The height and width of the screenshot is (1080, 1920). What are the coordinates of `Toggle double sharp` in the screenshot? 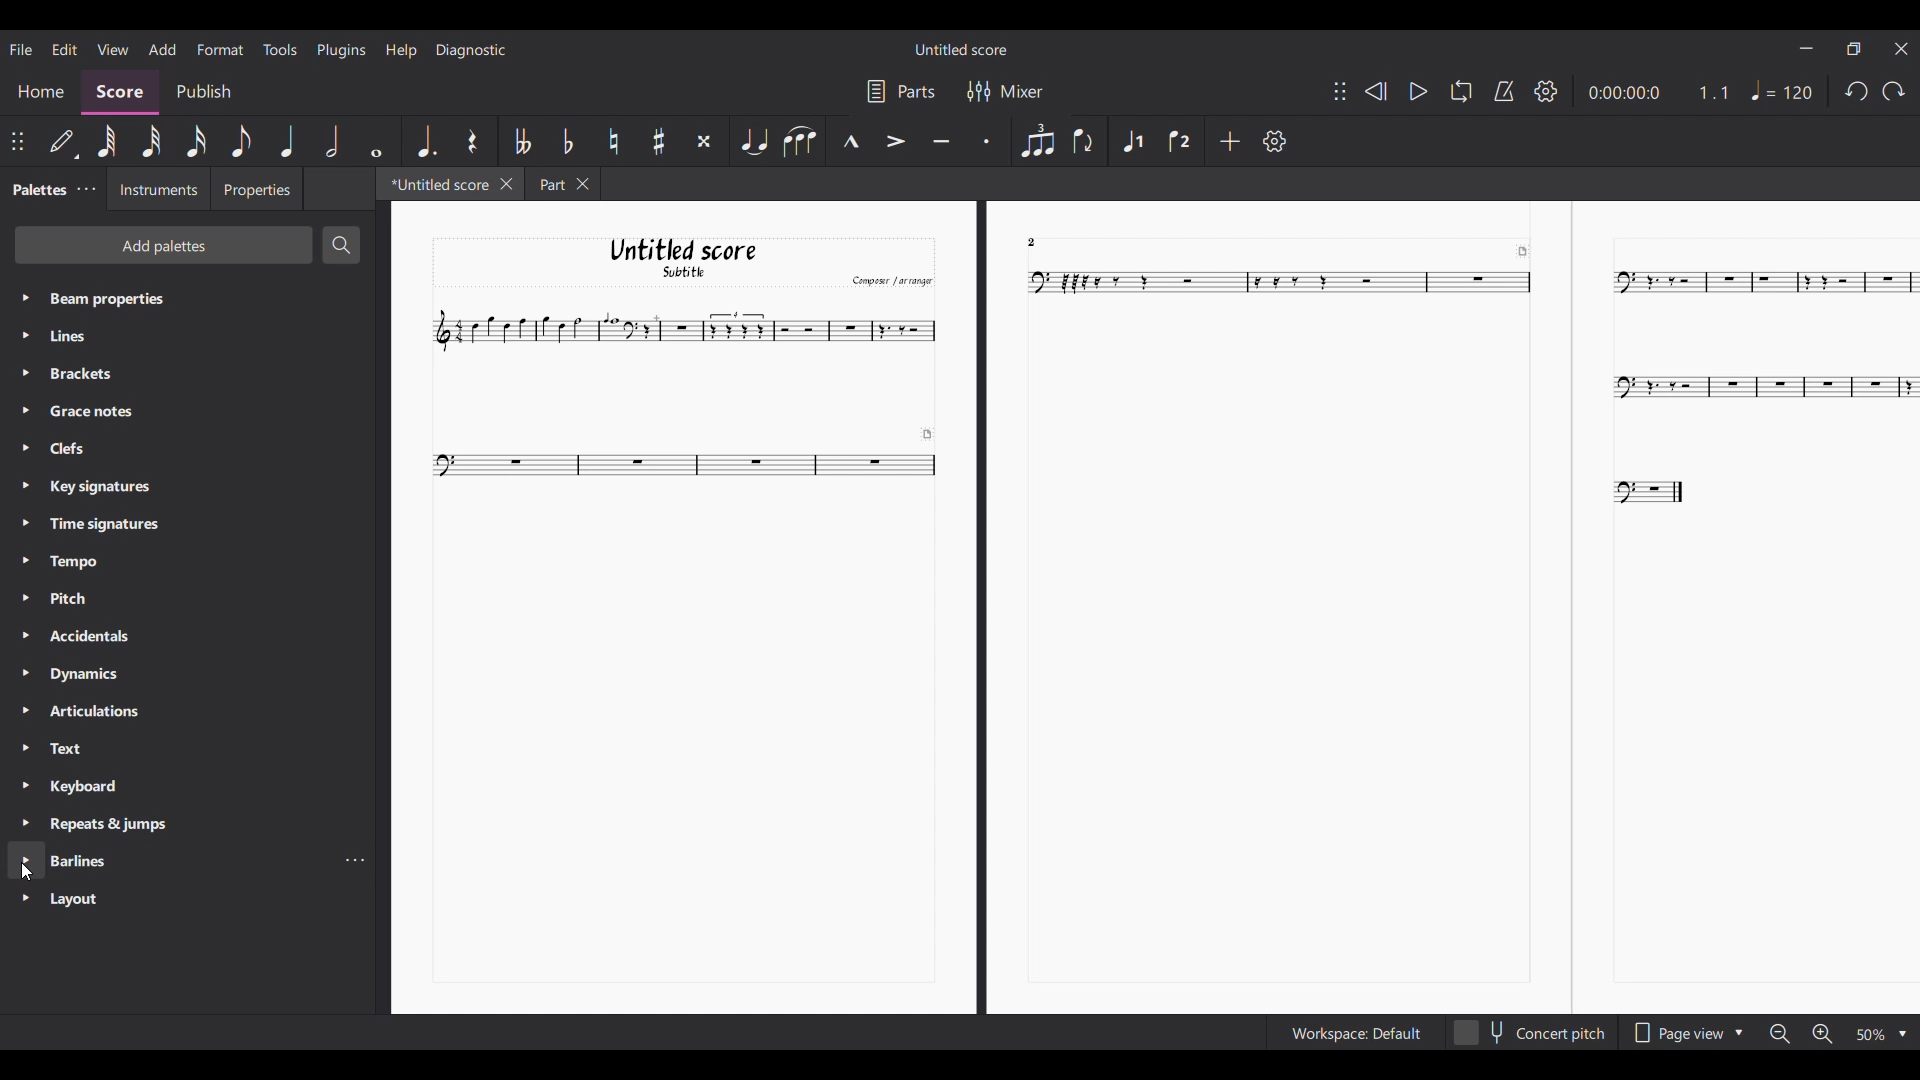 It's located at (706, 141).